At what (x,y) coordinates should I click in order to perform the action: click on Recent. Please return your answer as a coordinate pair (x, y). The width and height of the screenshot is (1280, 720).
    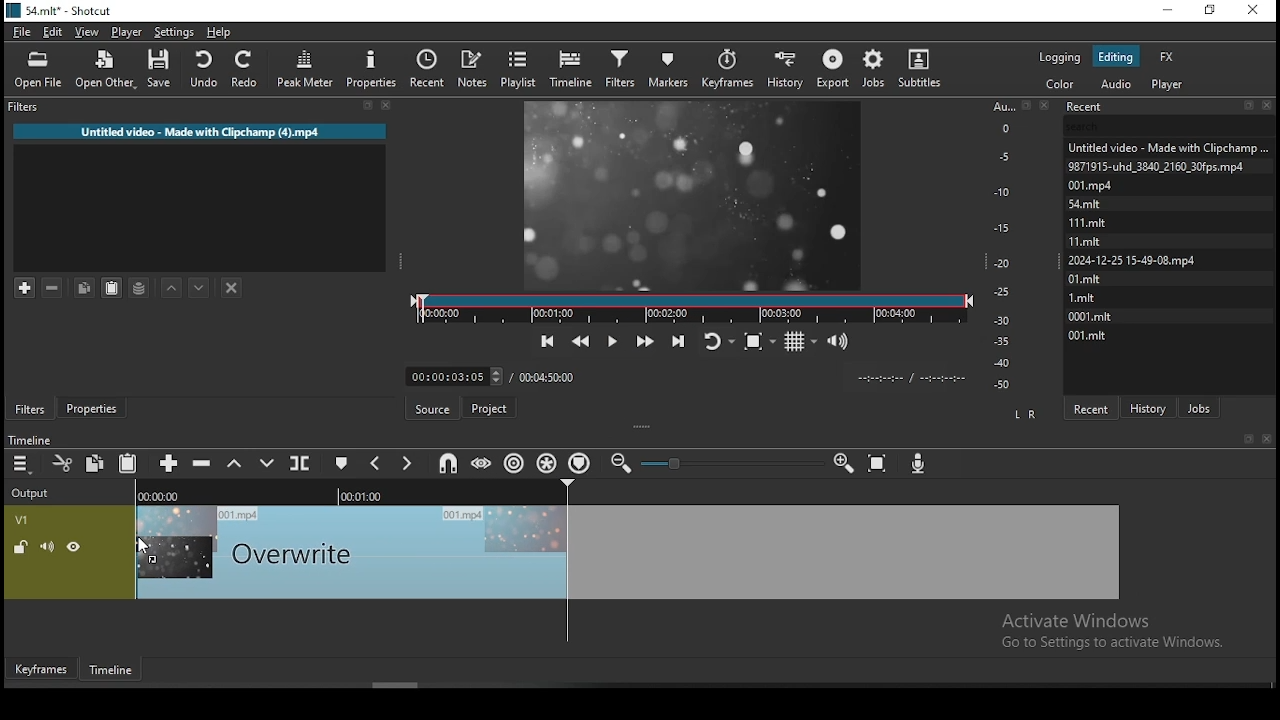
    Looking at the image, I should click on (1170, 107).